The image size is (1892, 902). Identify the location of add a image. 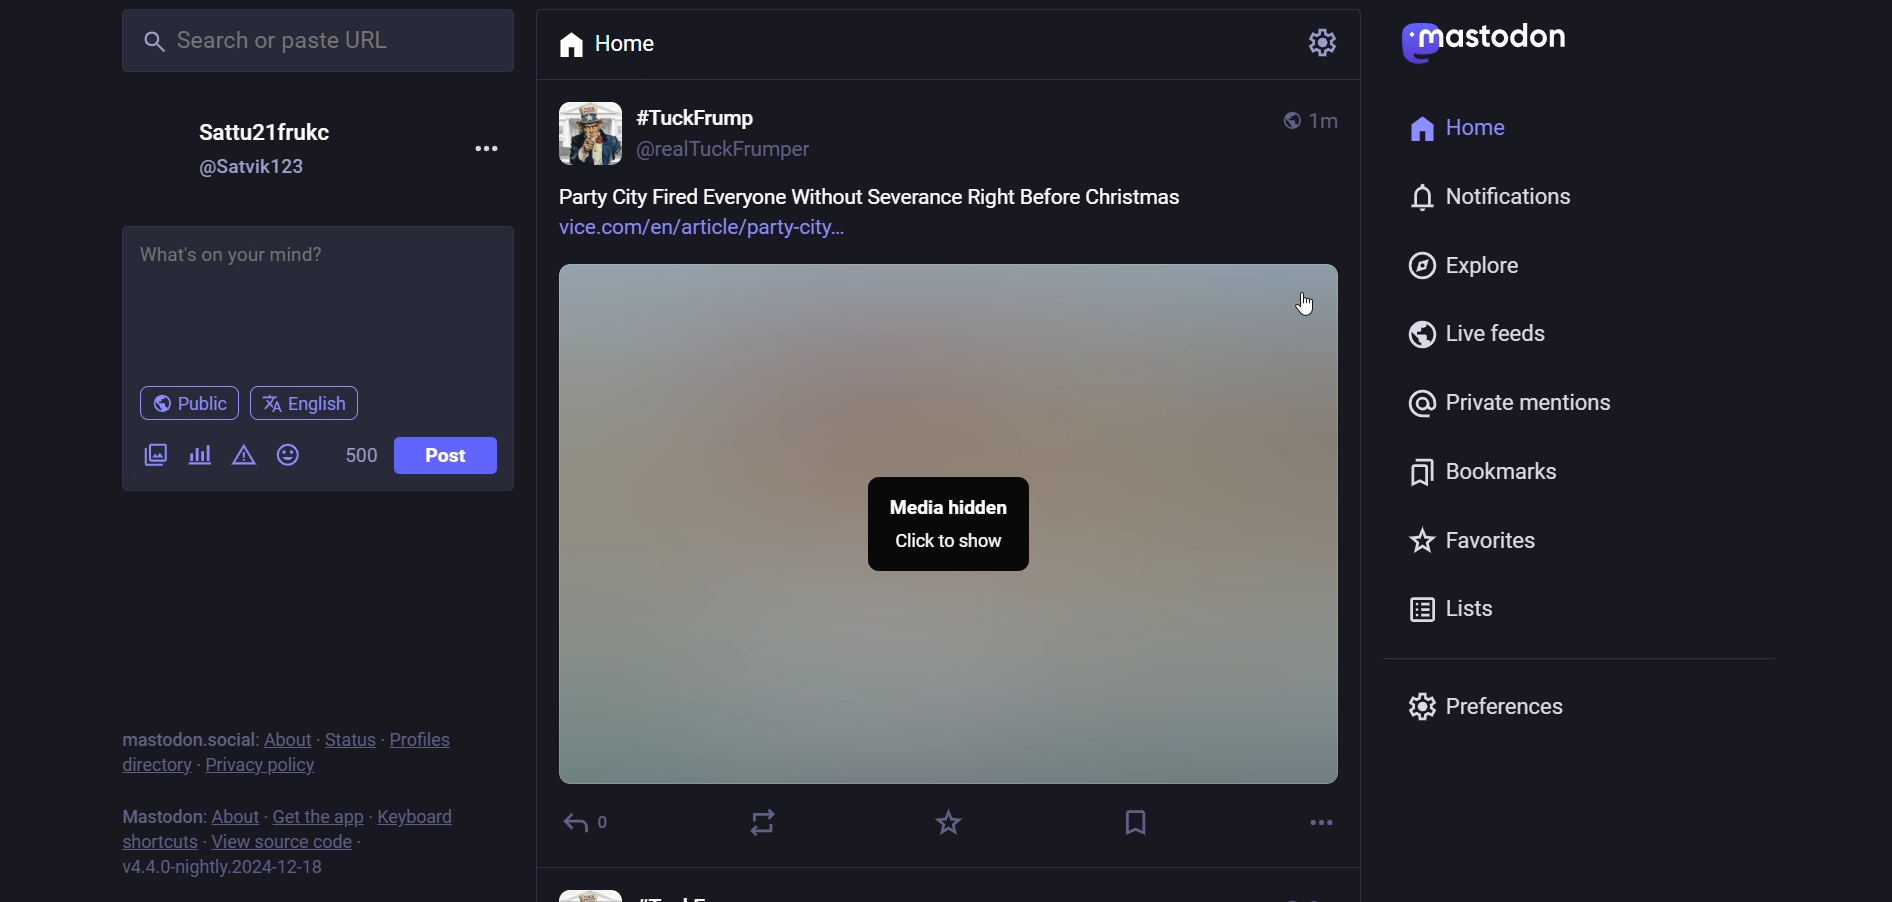
(153, 451).